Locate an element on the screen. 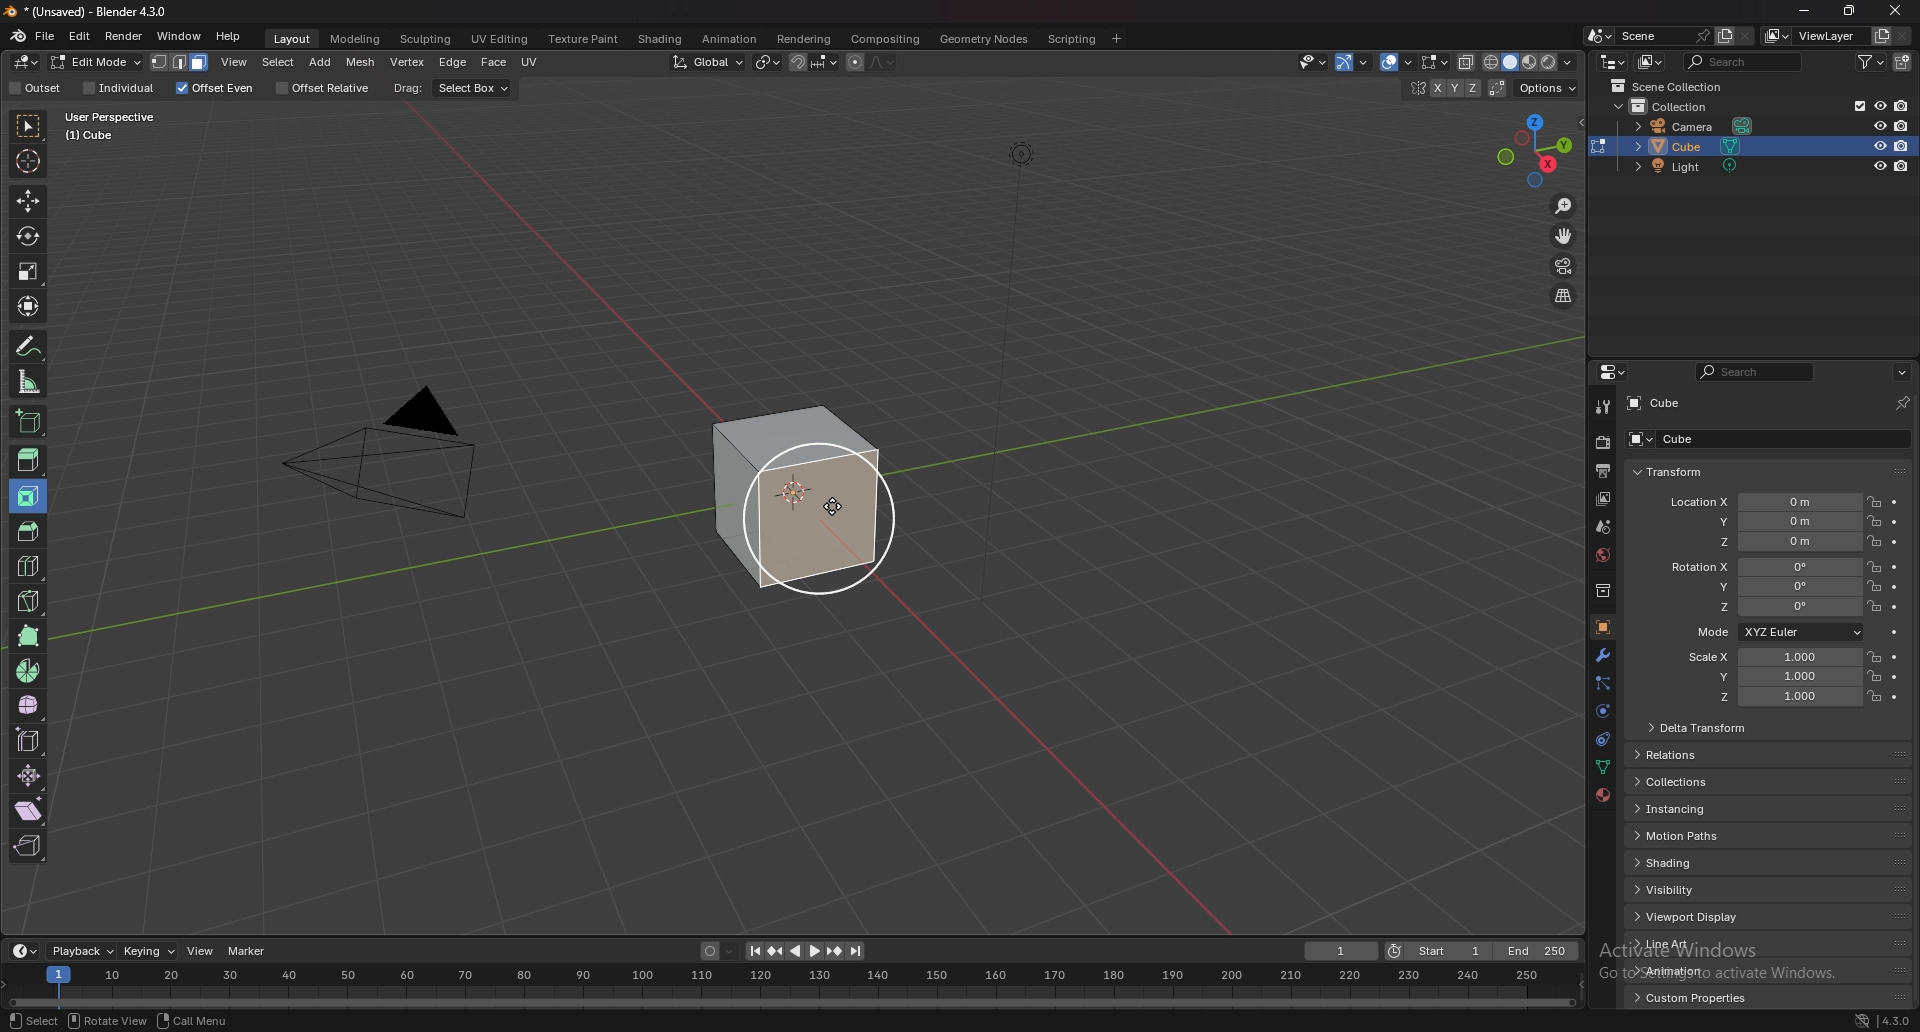 The height and width of the screenshot is (1032, 1920). animate property is located at coordinates (1896, 542).